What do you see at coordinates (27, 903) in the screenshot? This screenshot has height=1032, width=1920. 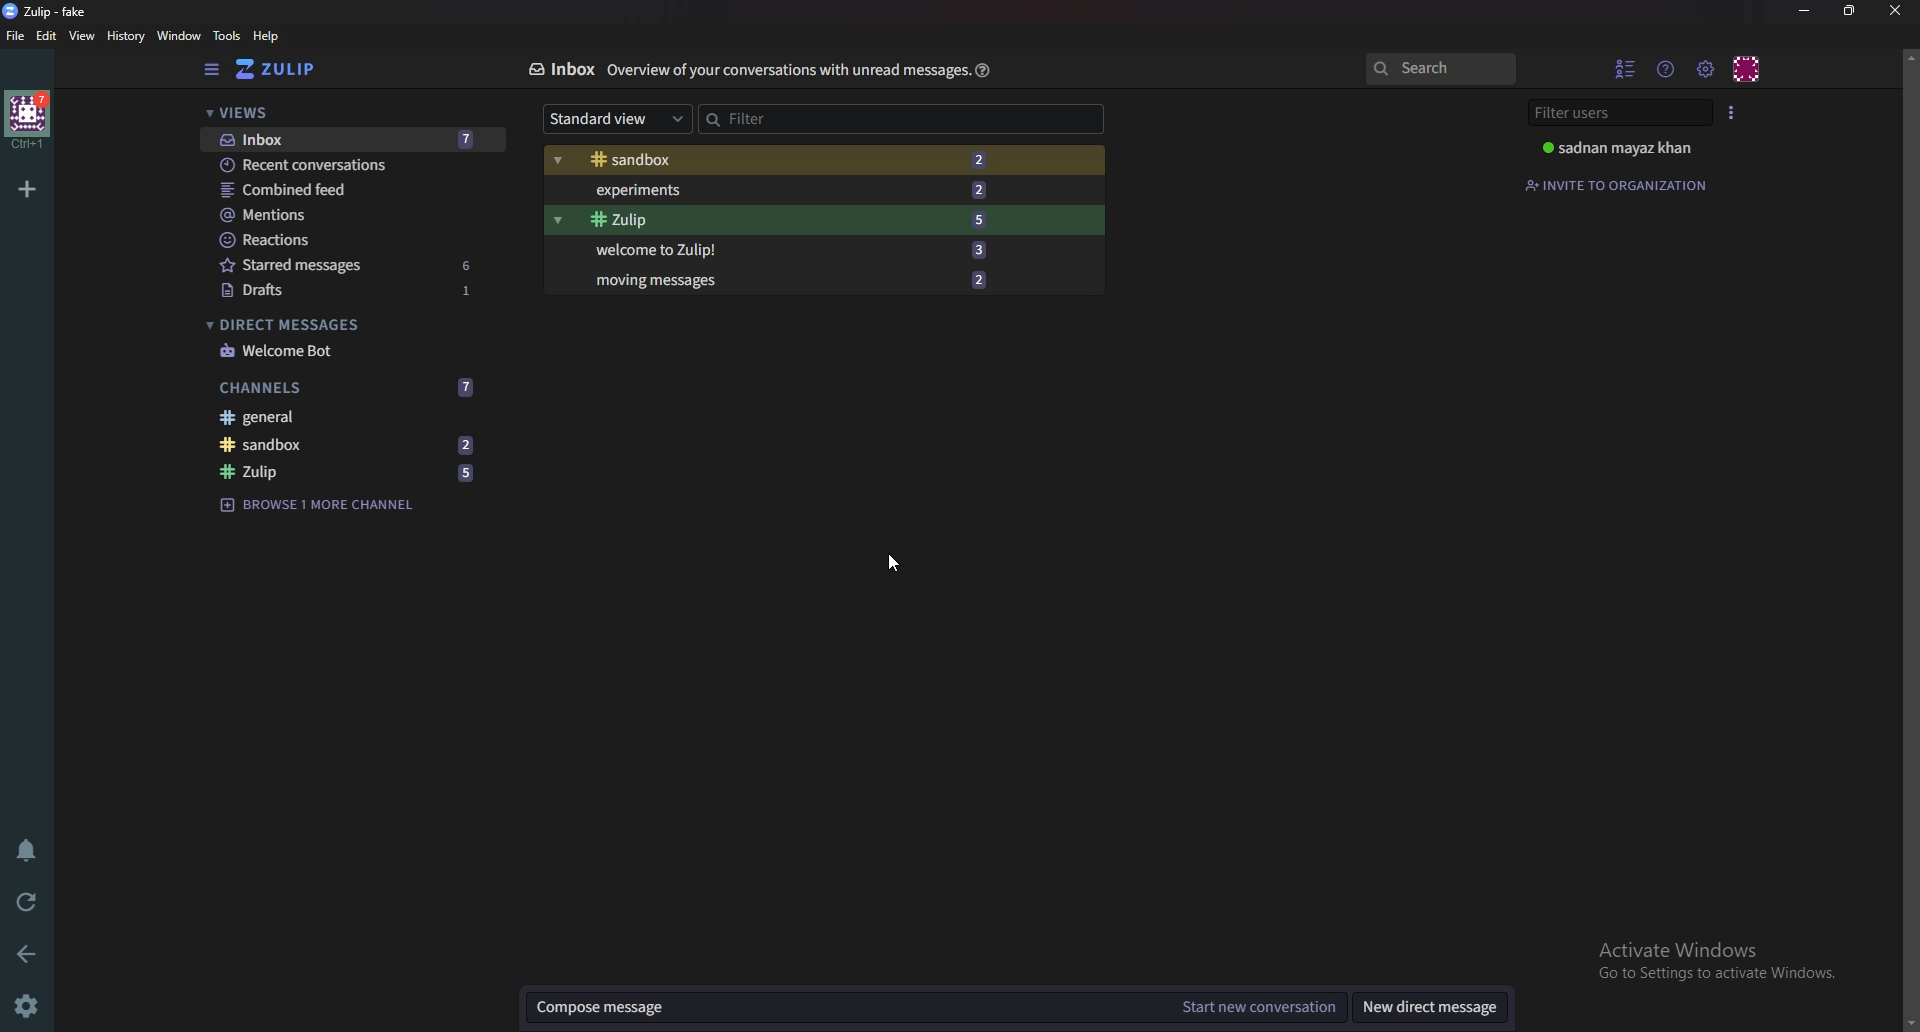 I see `Reload` at bounding box center [27, 903].